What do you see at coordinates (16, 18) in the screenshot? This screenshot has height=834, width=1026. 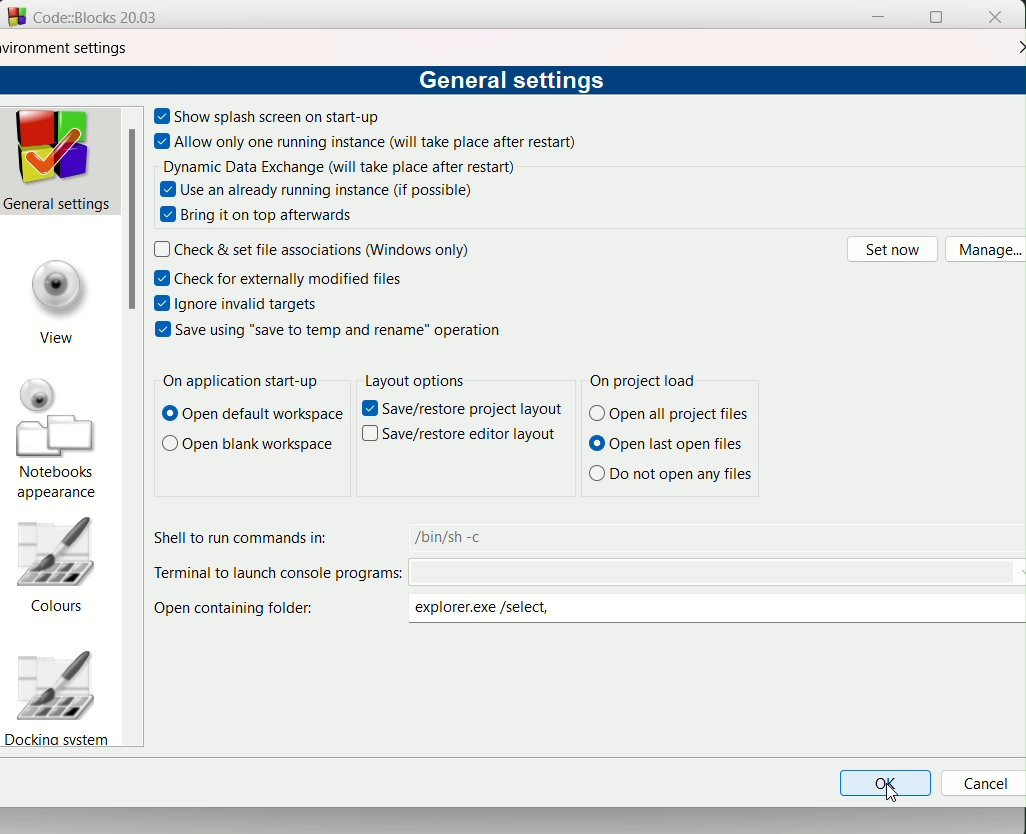 I see `logo and name` at bounding box center [16, 18].